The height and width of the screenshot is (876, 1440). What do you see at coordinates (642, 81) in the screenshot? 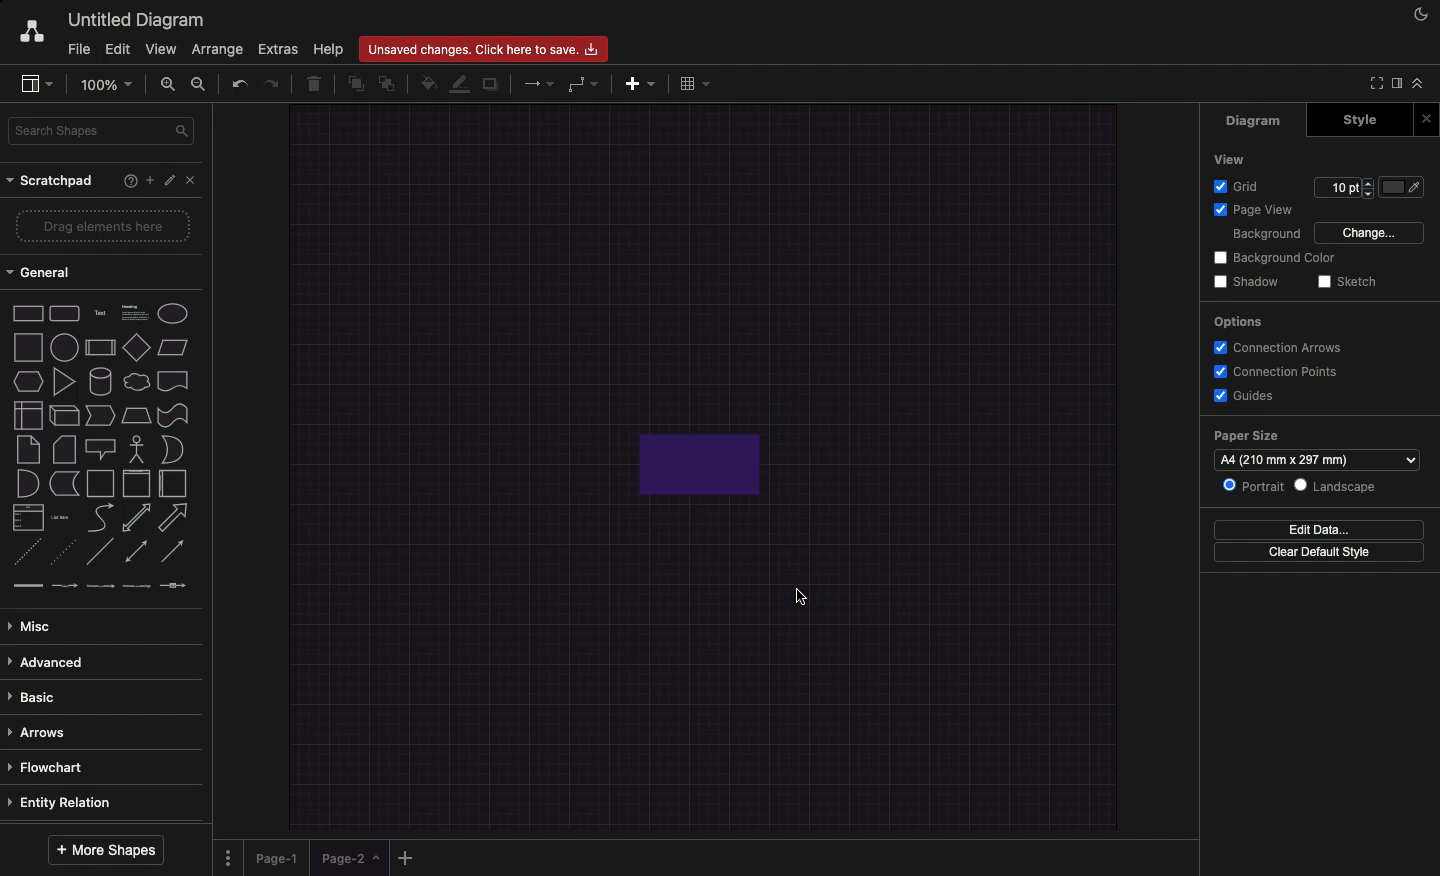
I see `Ad` at bounding box center [642, 81].